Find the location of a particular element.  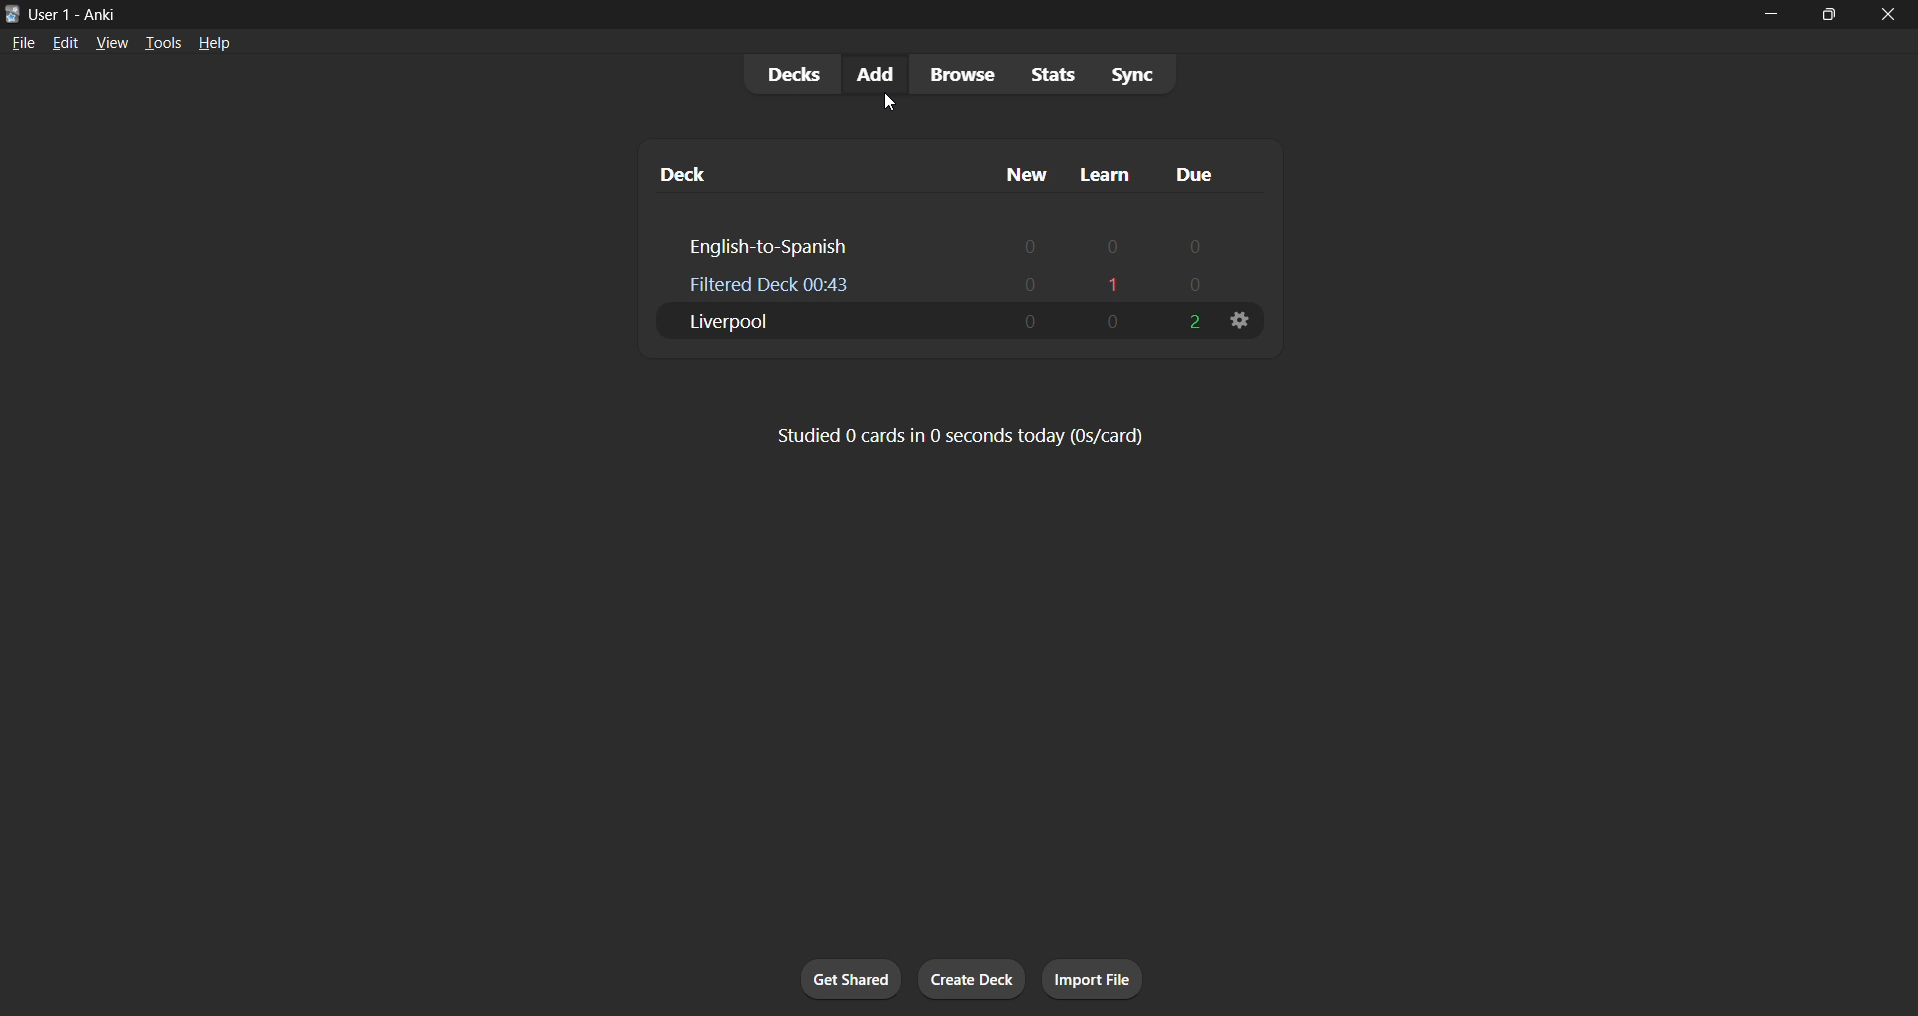

card stats is located at coordinates (960, 435).